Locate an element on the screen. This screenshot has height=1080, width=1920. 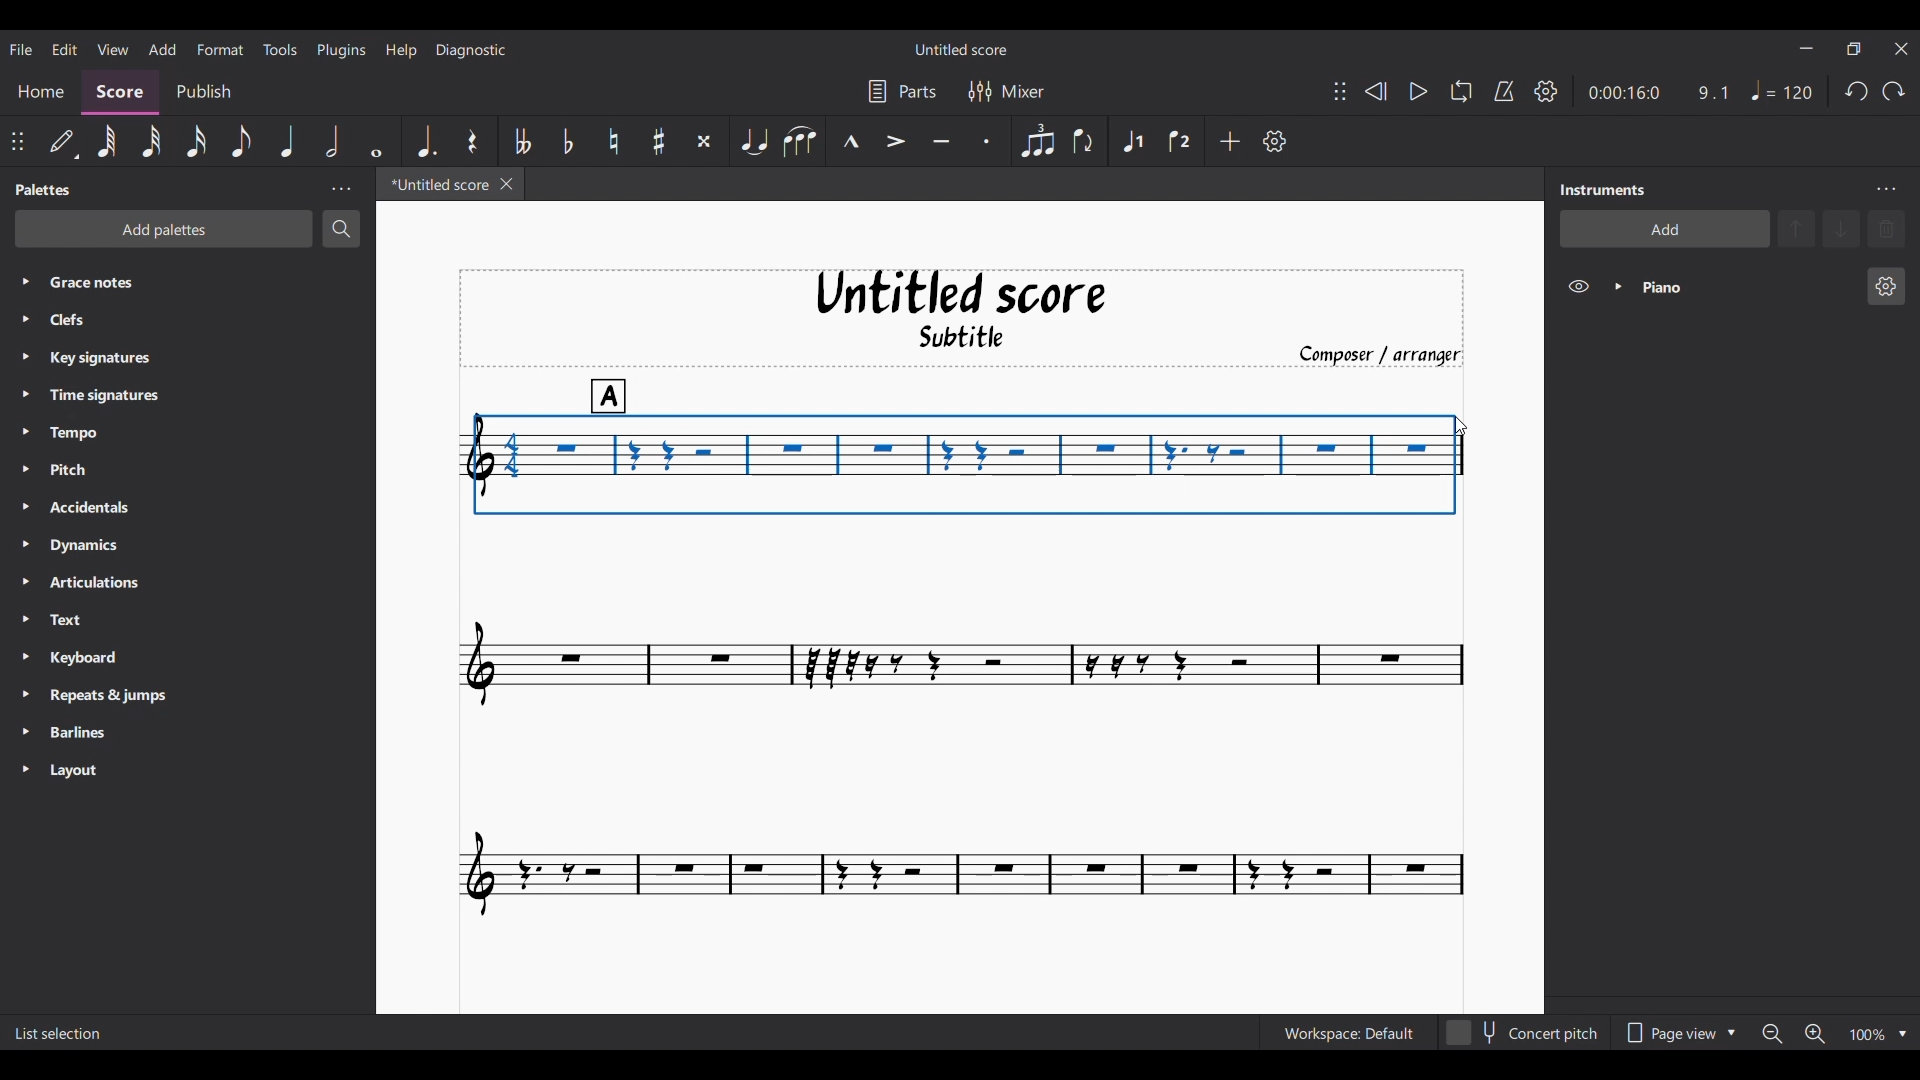
Instrument settings is located at coordinates (1885, 190).